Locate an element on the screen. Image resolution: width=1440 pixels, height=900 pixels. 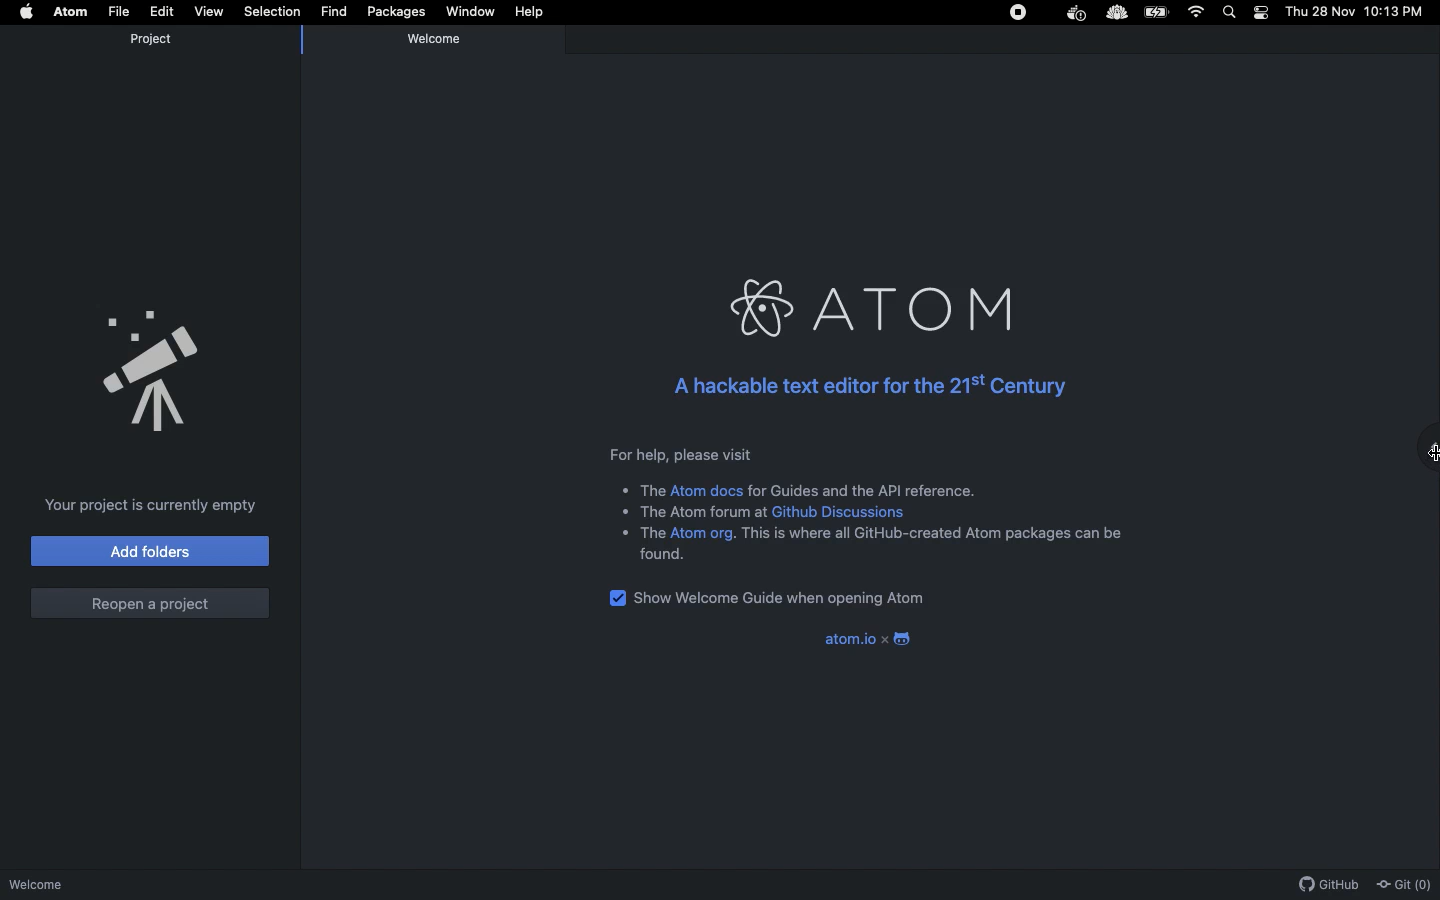
atom.io is located at coordinates (865, 641).